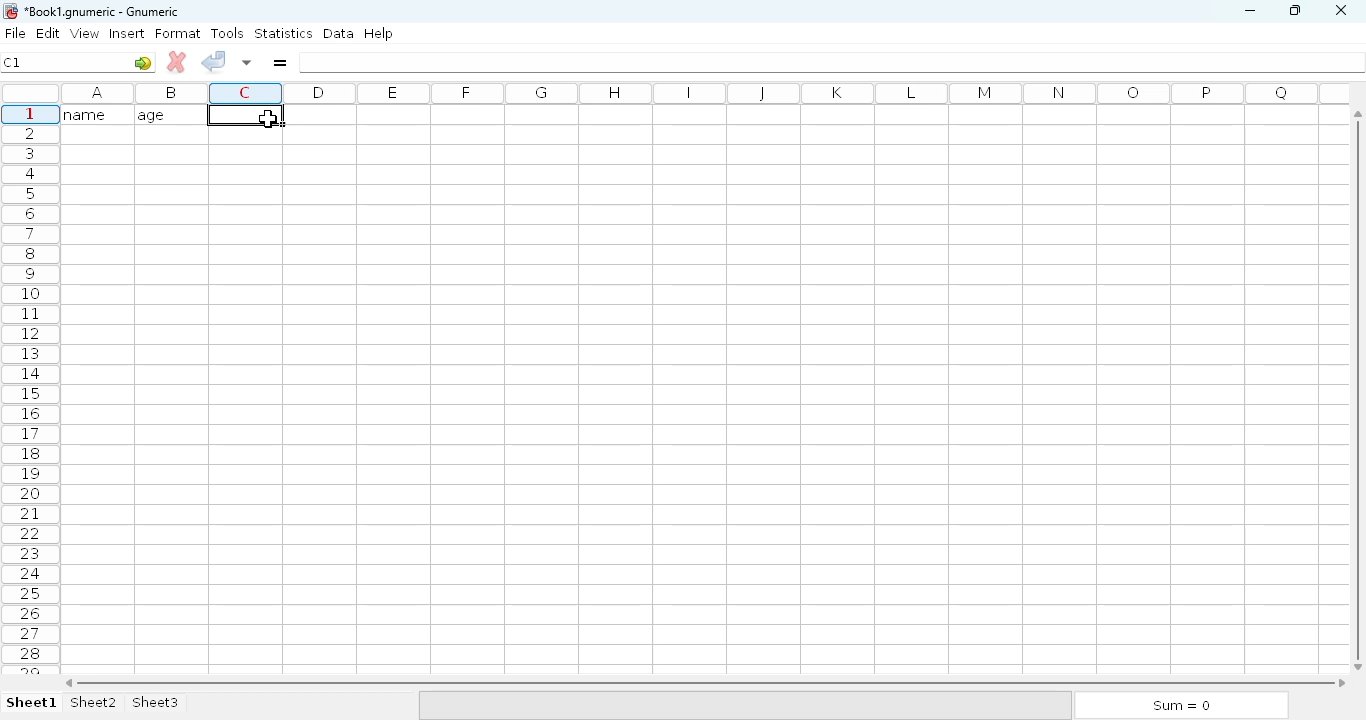  Describe the element at coordinates (15, 33) in the screenshot. I see `file` at that location.